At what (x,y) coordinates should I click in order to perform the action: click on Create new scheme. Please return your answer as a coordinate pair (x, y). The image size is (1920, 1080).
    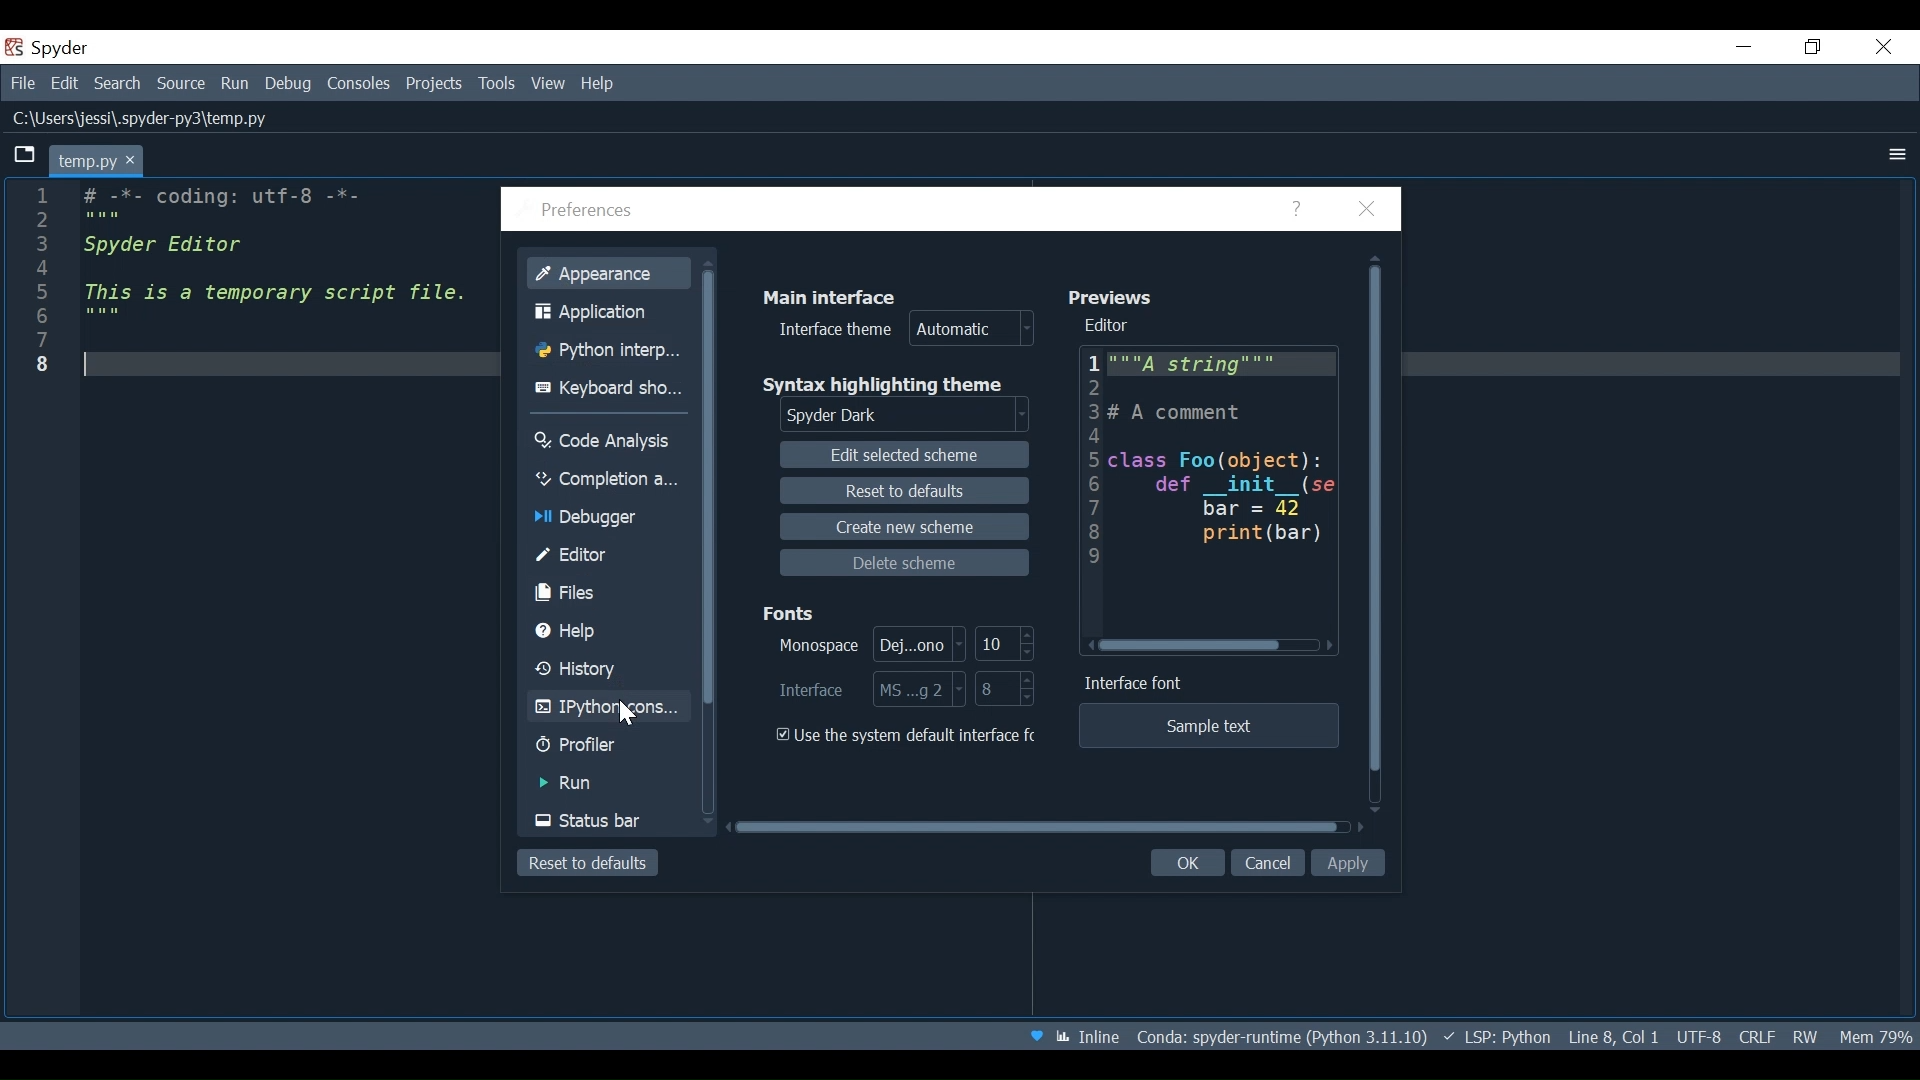
    Looking at the image, I should click on (912, 527).